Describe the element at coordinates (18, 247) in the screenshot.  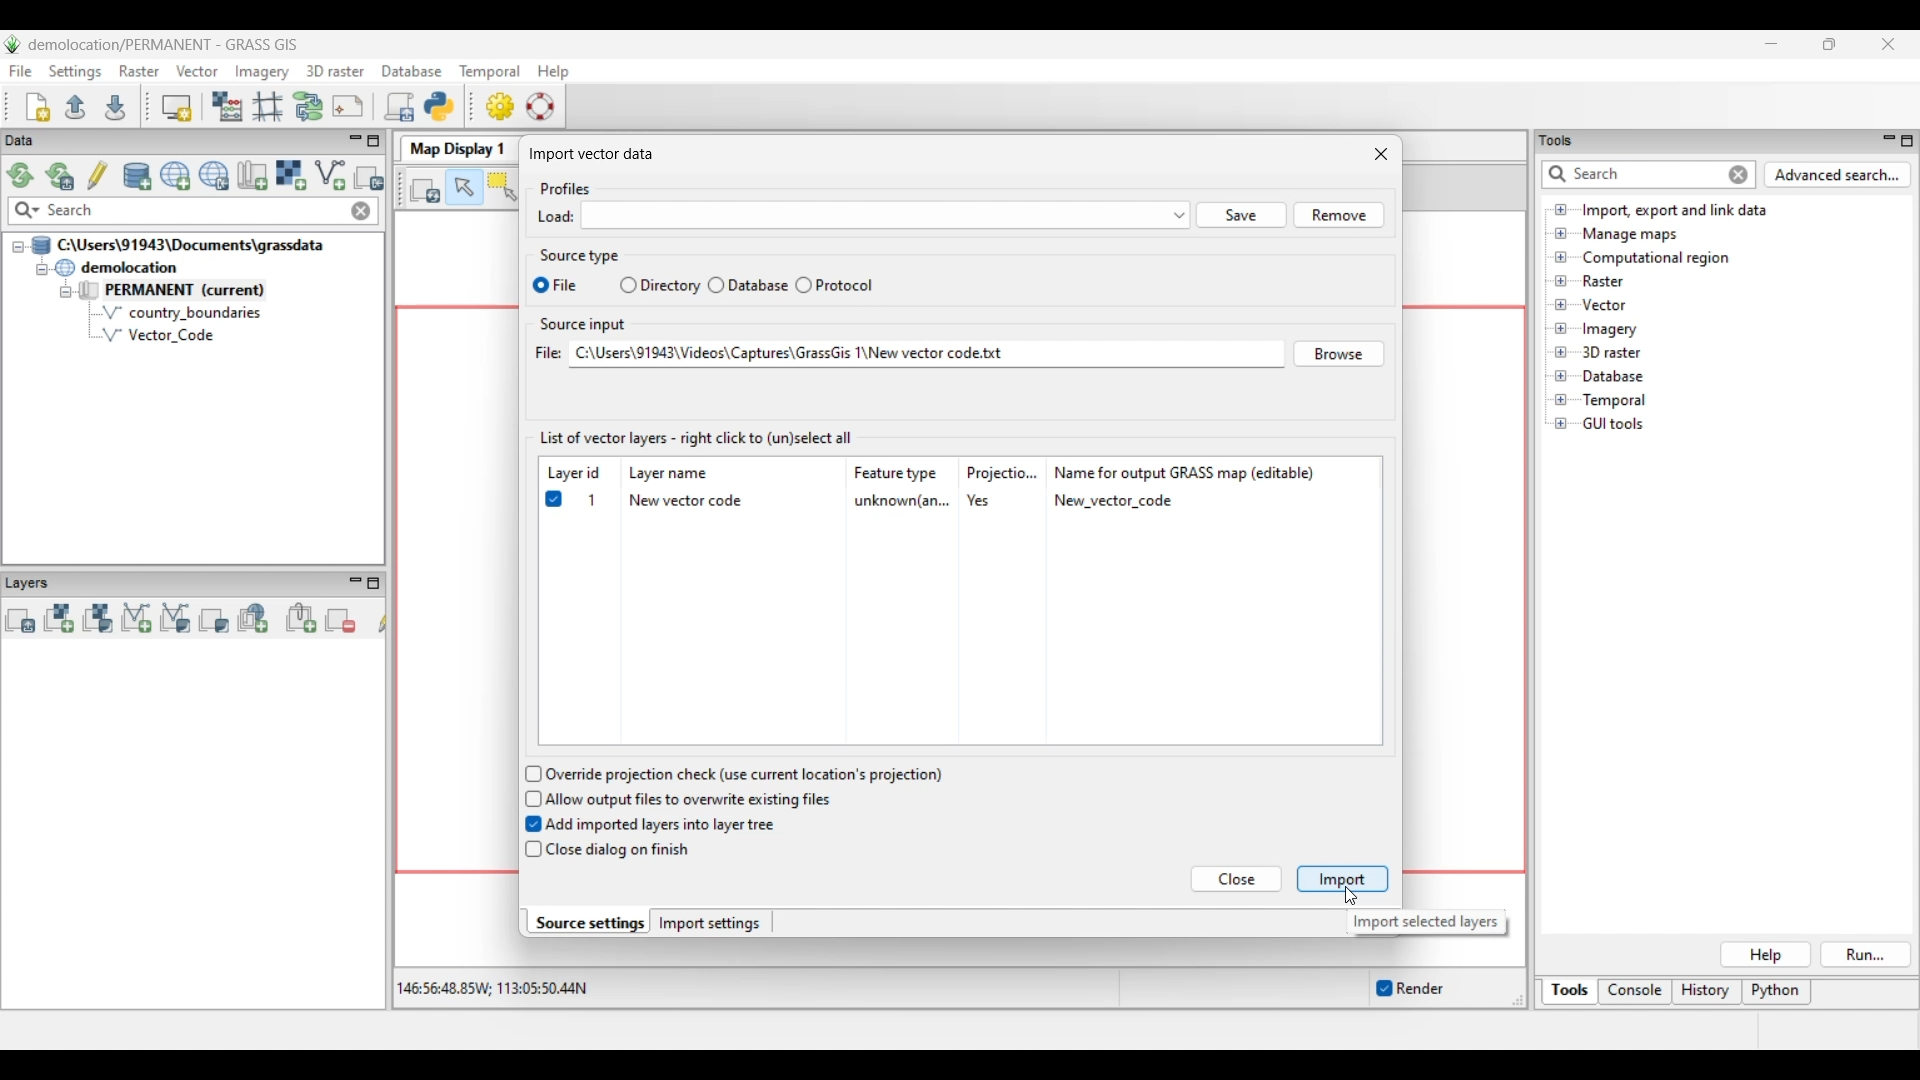
I see `Collapse file thread ` at that location.